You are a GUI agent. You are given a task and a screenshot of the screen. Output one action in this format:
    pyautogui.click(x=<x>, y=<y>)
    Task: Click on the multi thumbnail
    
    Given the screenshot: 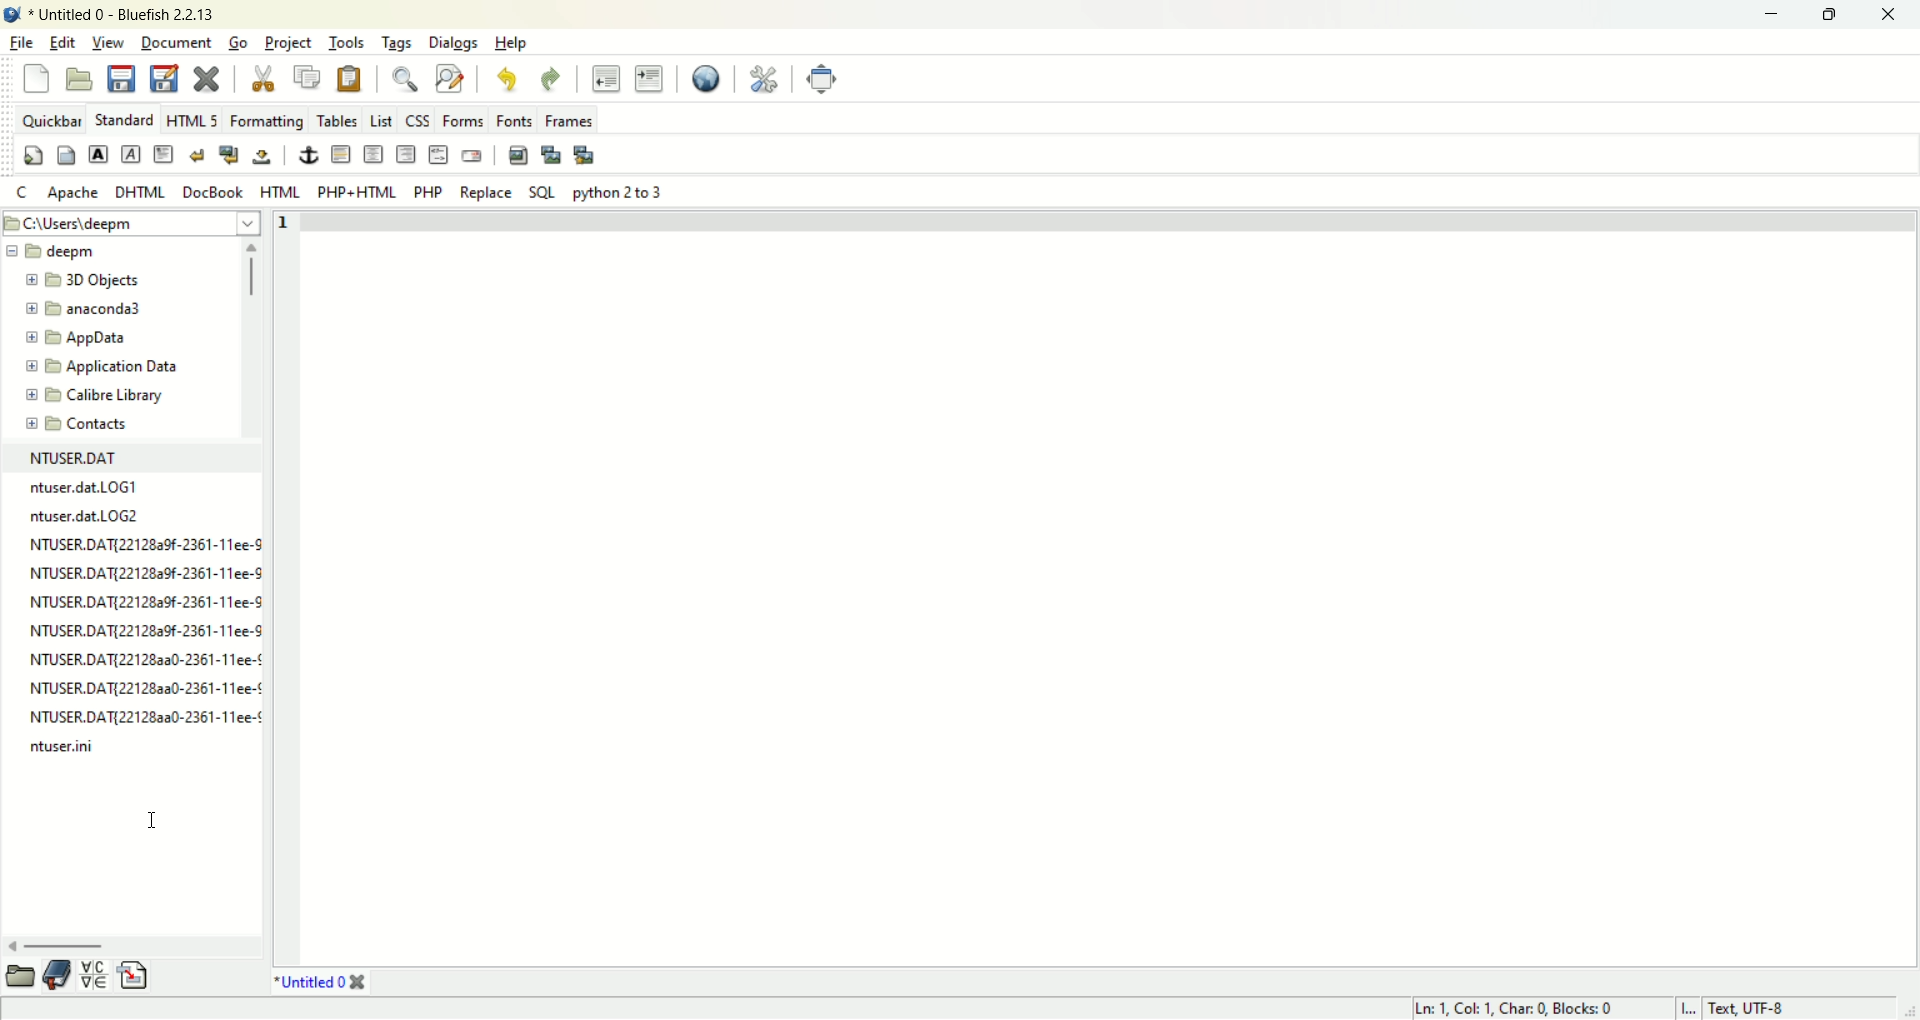 What is the action you would take?
    pyautogui.click(x=587, y=155)
    